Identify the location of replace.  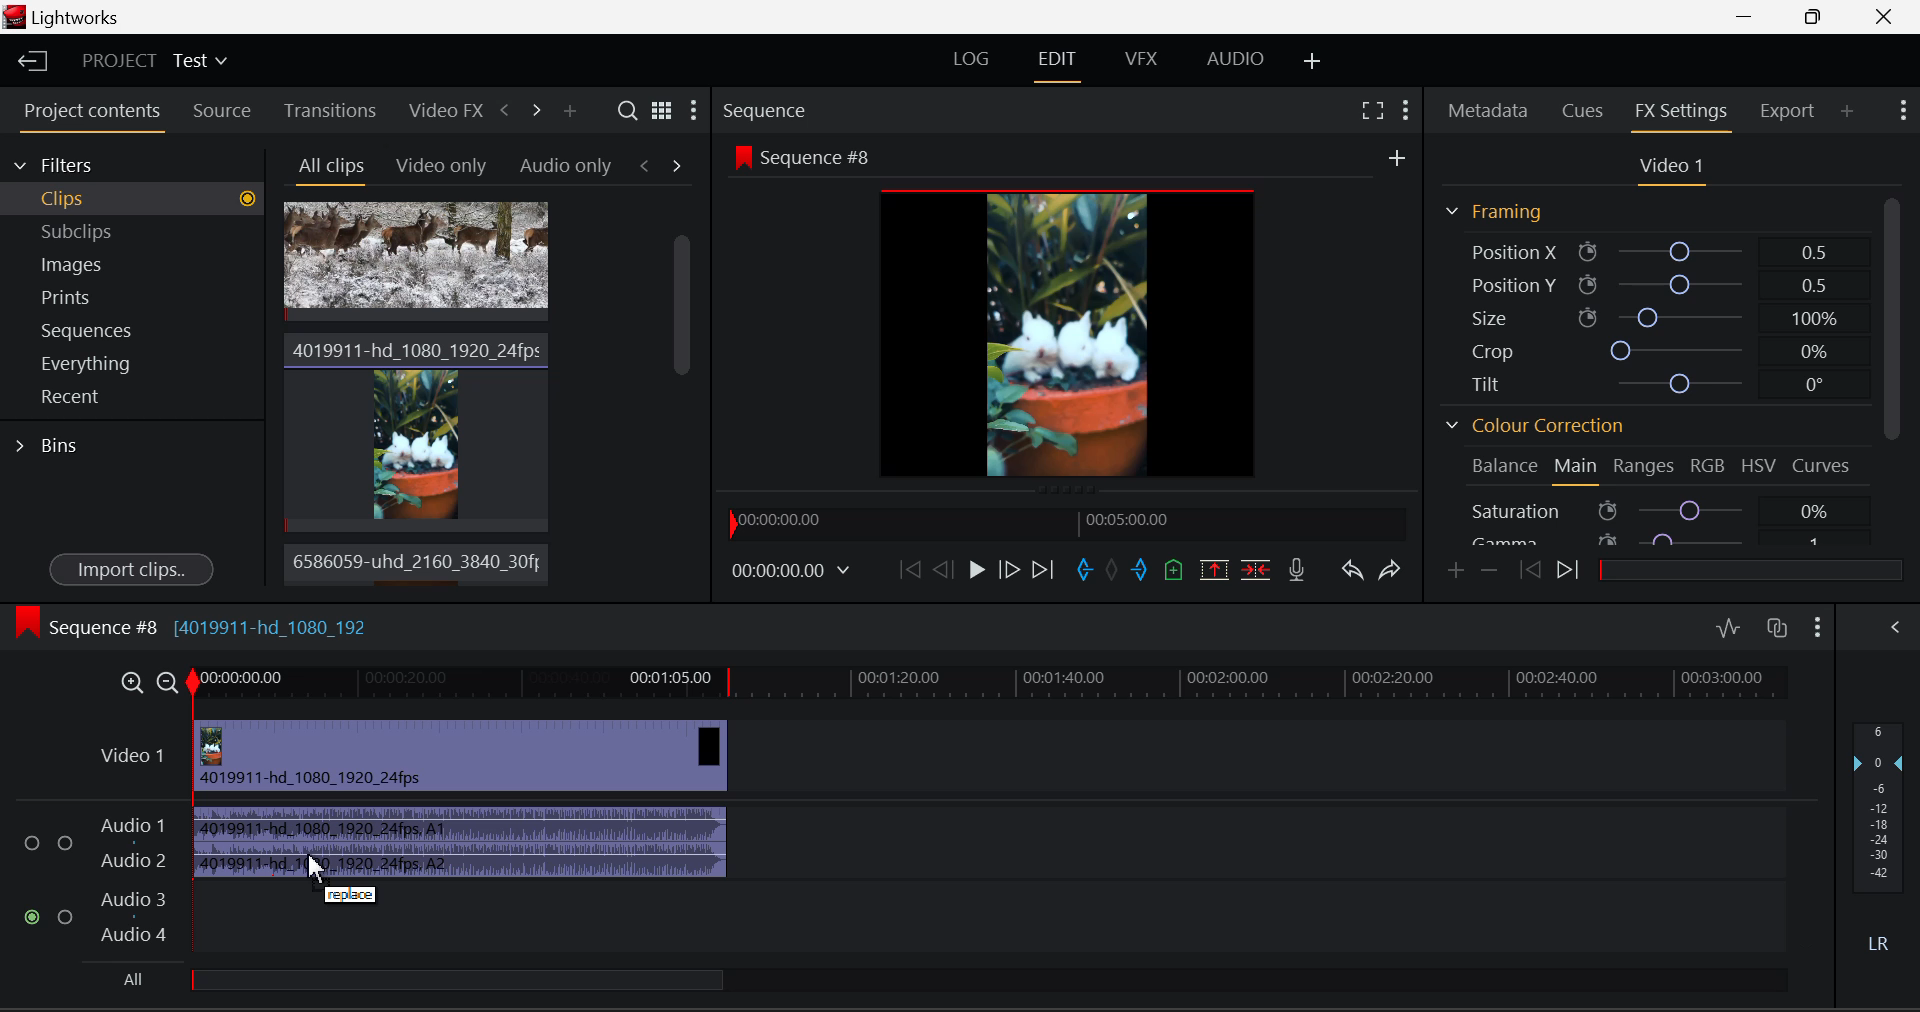
(354, 897).